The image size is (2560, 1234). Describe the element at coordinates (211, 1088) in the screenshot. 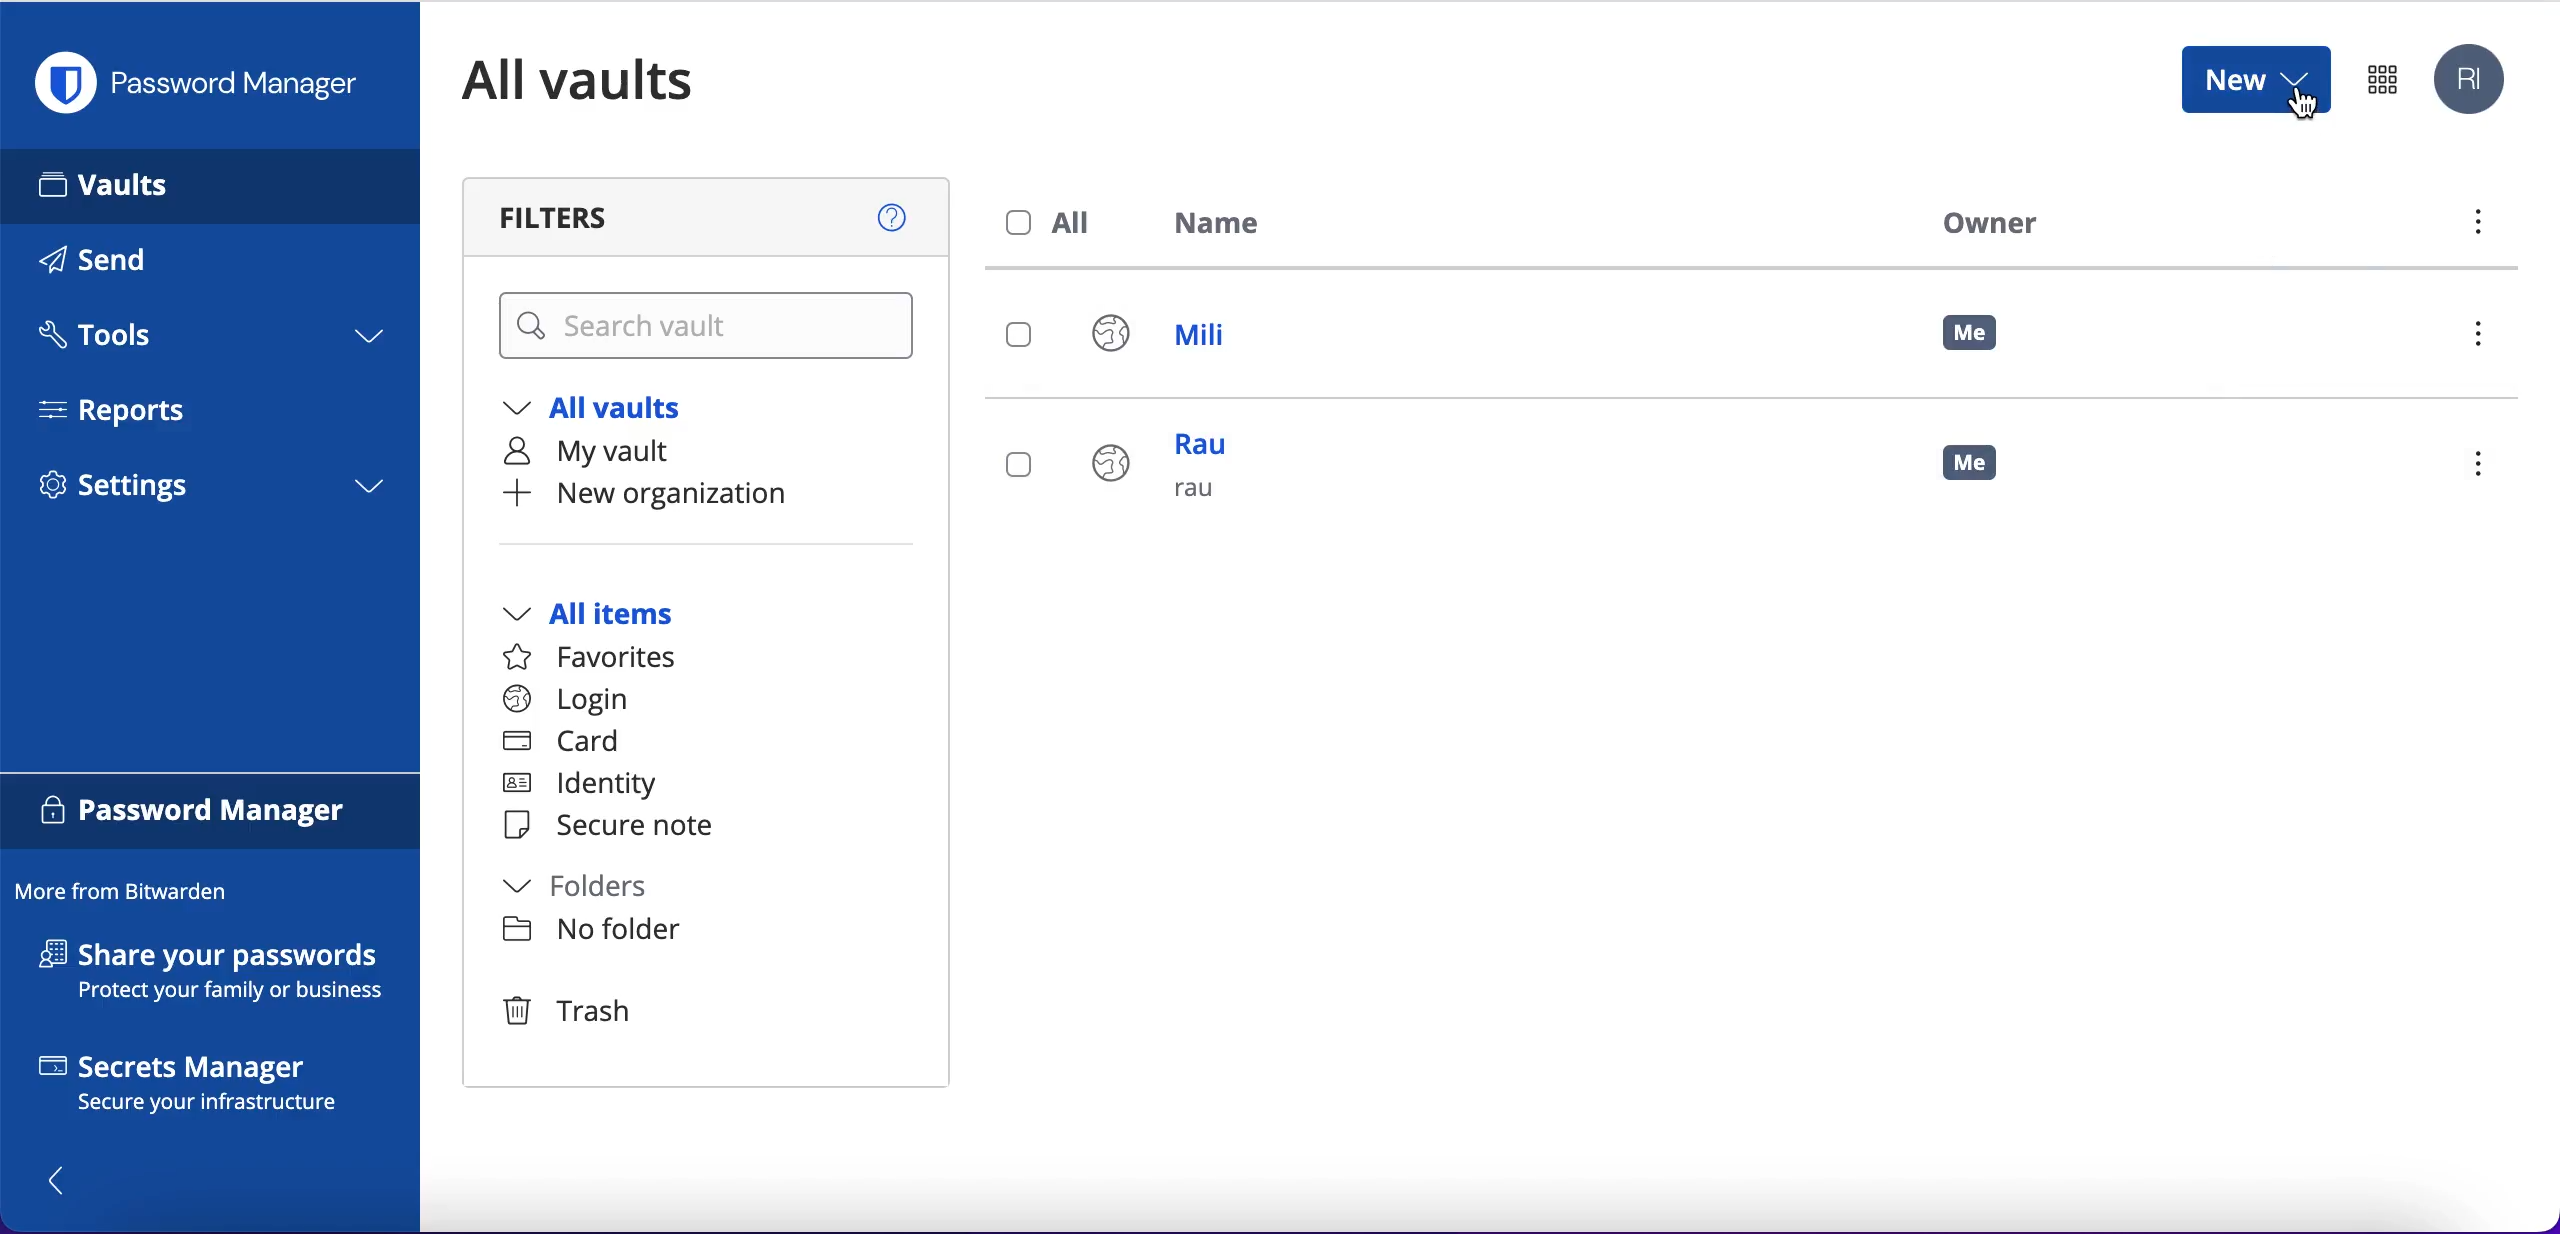

I see `secrets manager secure your infrastructure` at that location.